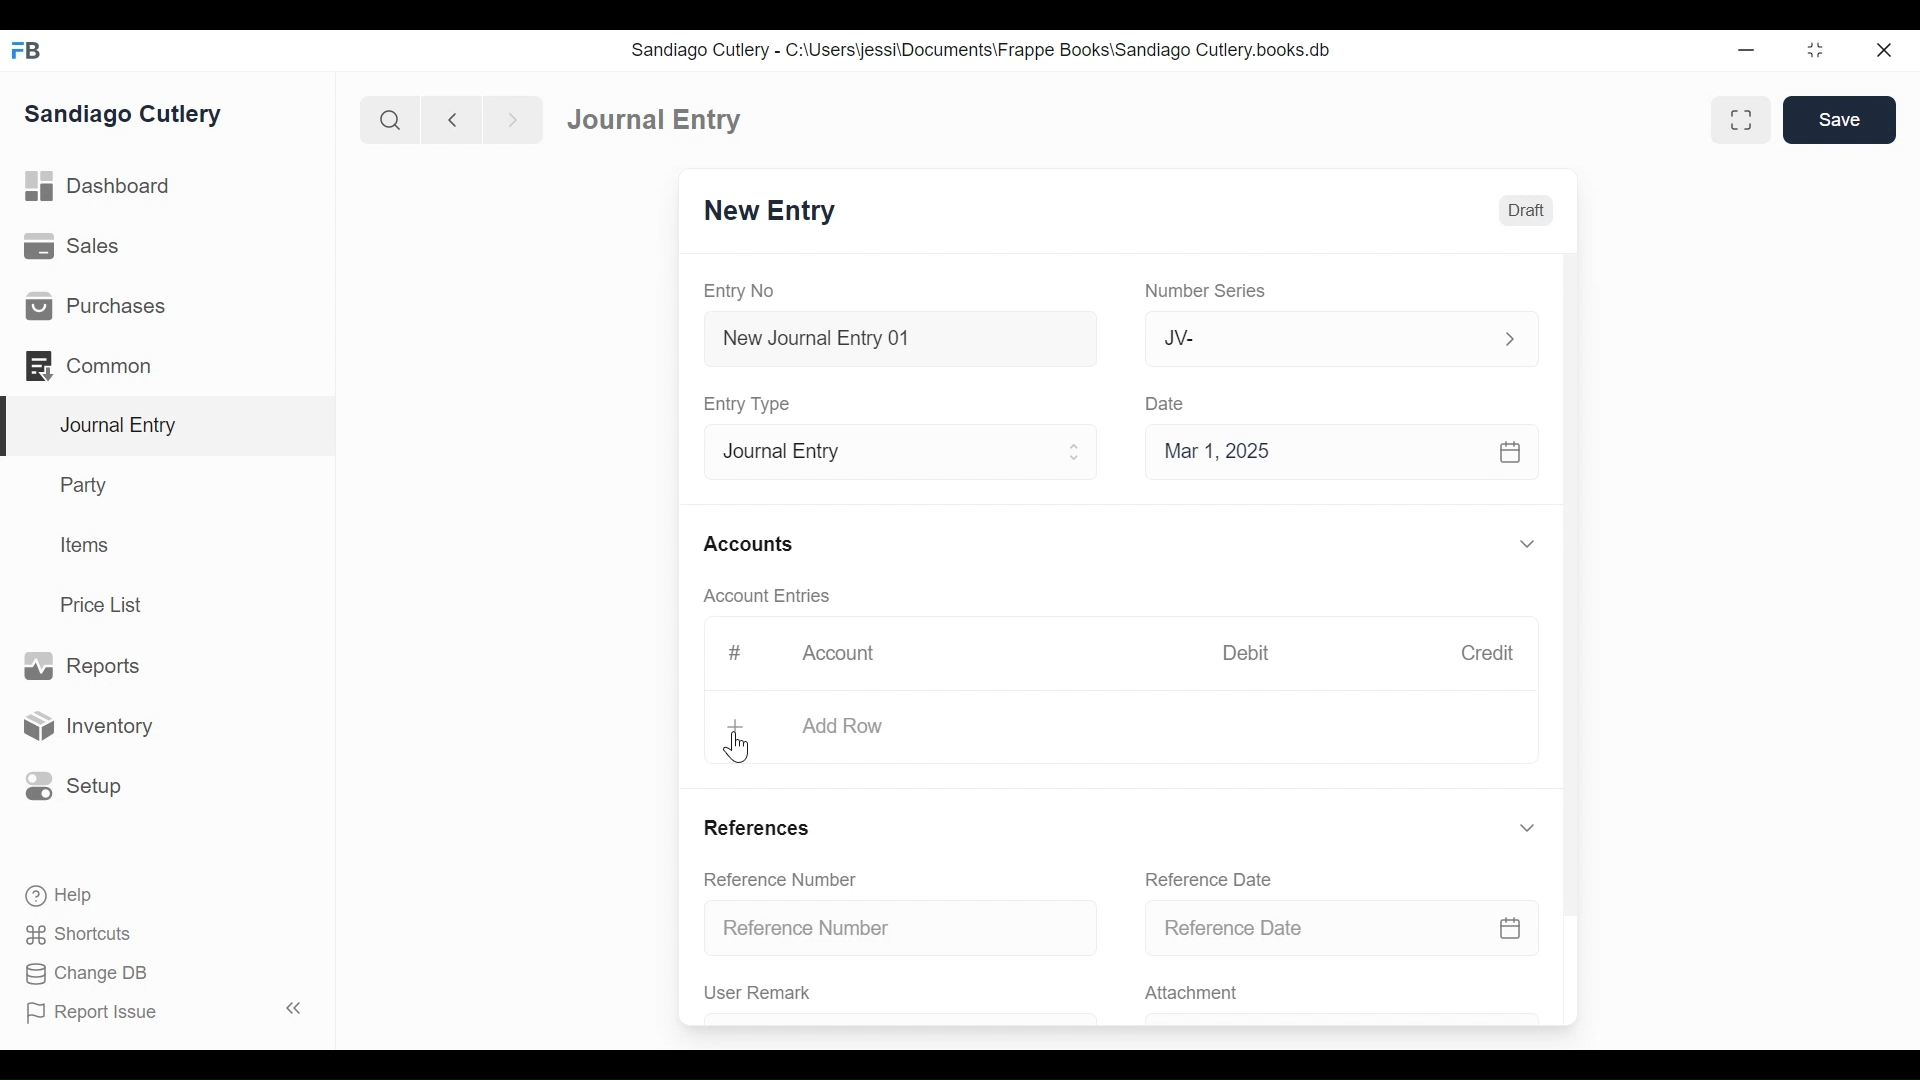 The image size is (1920, 1080). What do you see at coordinates (25, 50) in the screenshot?
I see `FrappeBooks logo` at bounding box center [25, 50].